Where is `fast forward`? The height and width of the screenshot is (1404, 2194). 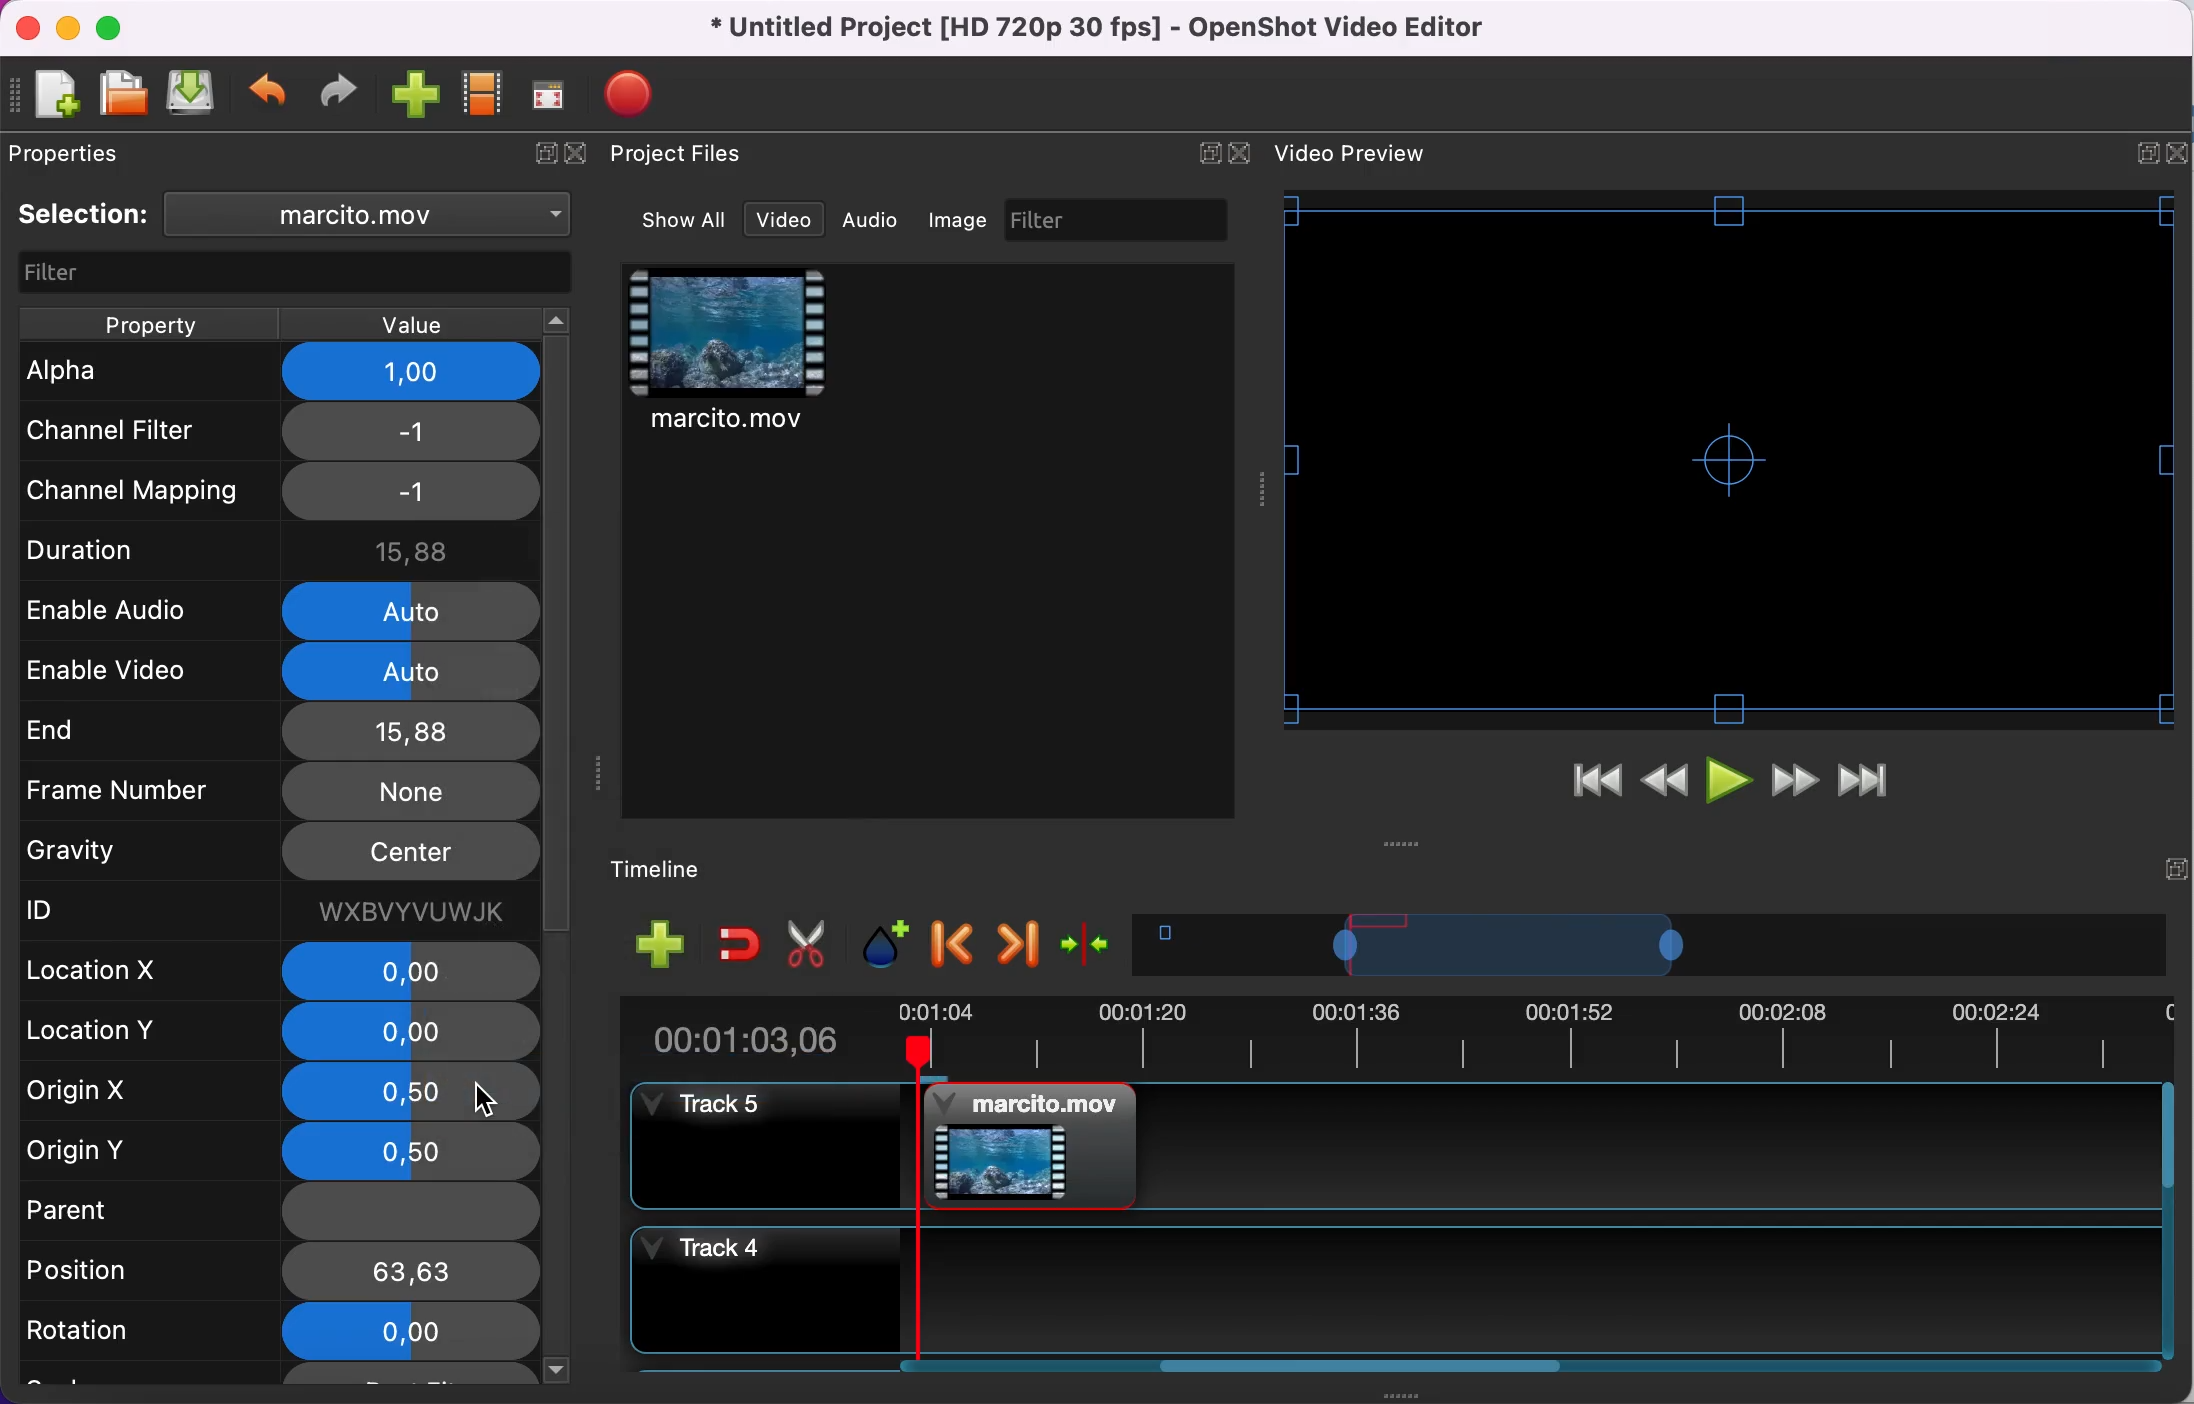
fast forward is located at coordinates (1795, 783).